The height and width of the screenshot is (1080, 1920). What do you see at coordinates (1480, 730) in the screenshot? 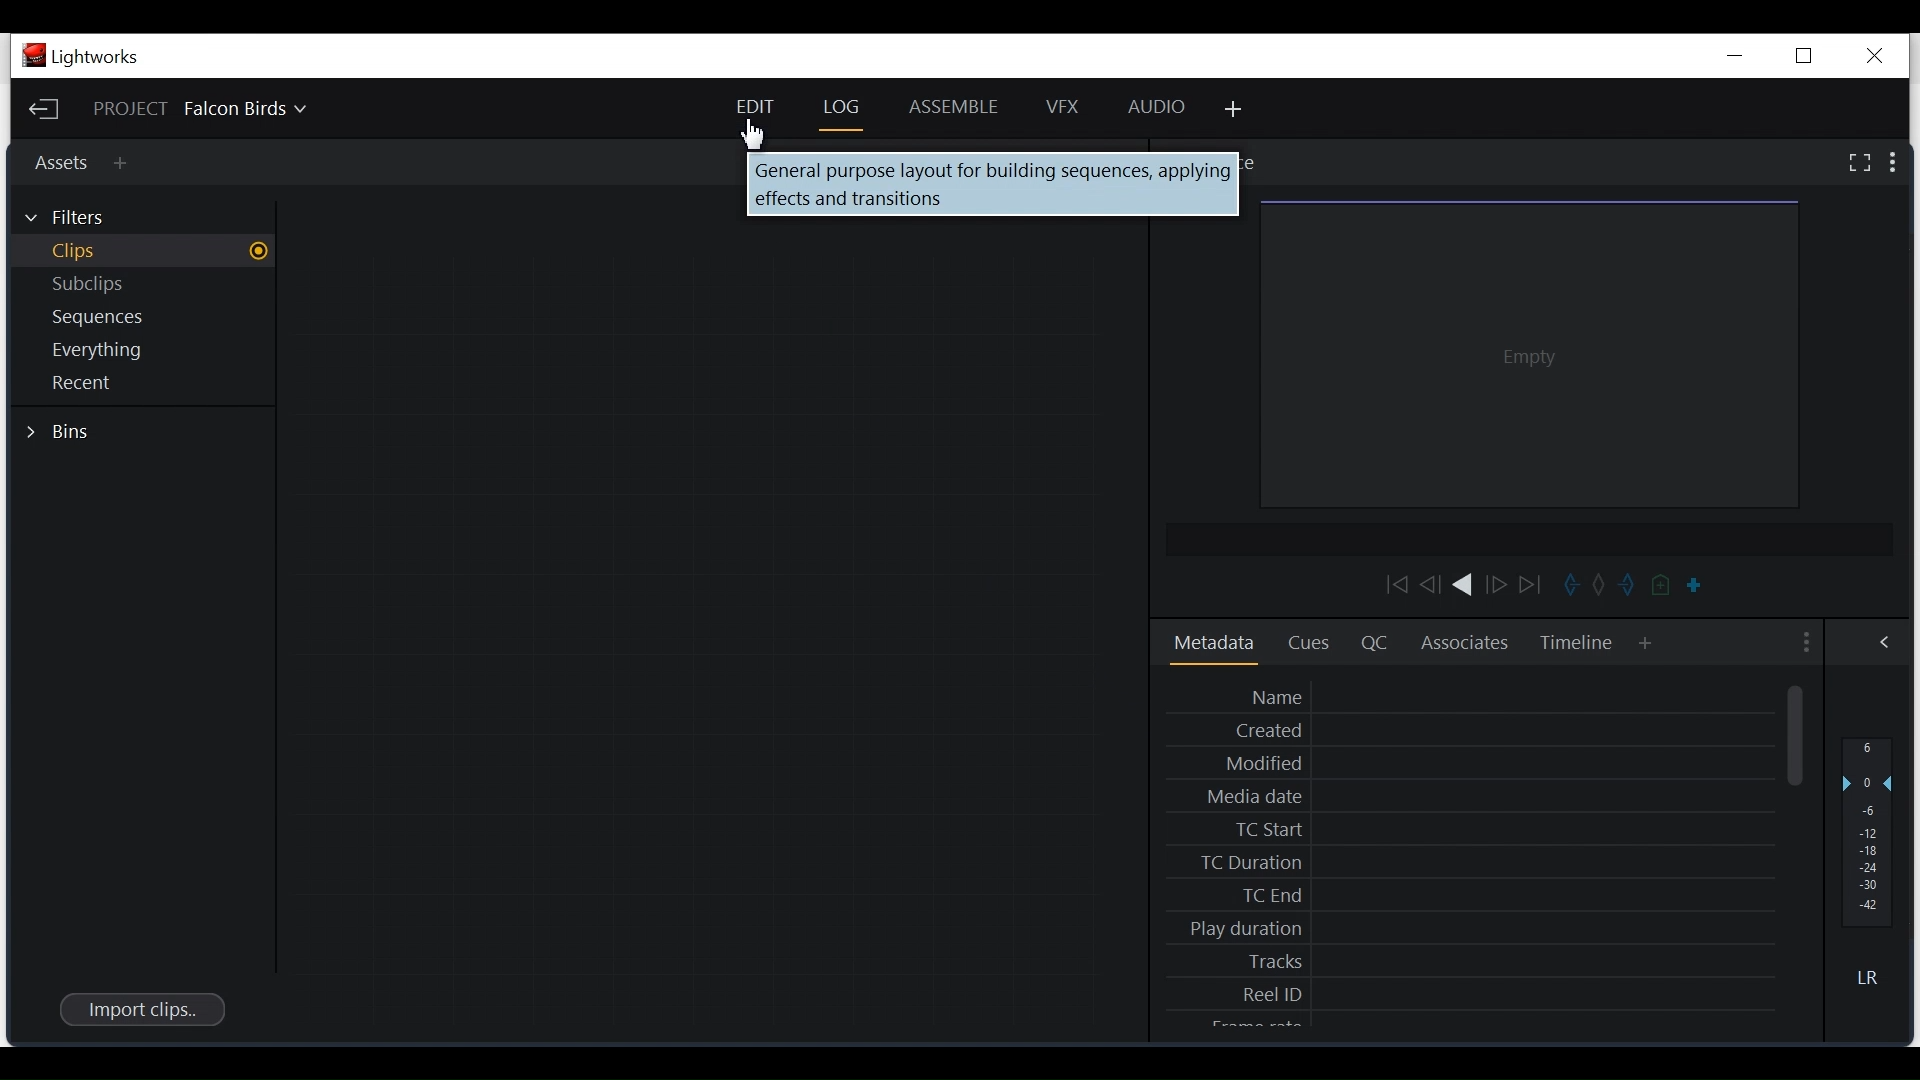
I see `Created` at bounding box center [1480, 730].